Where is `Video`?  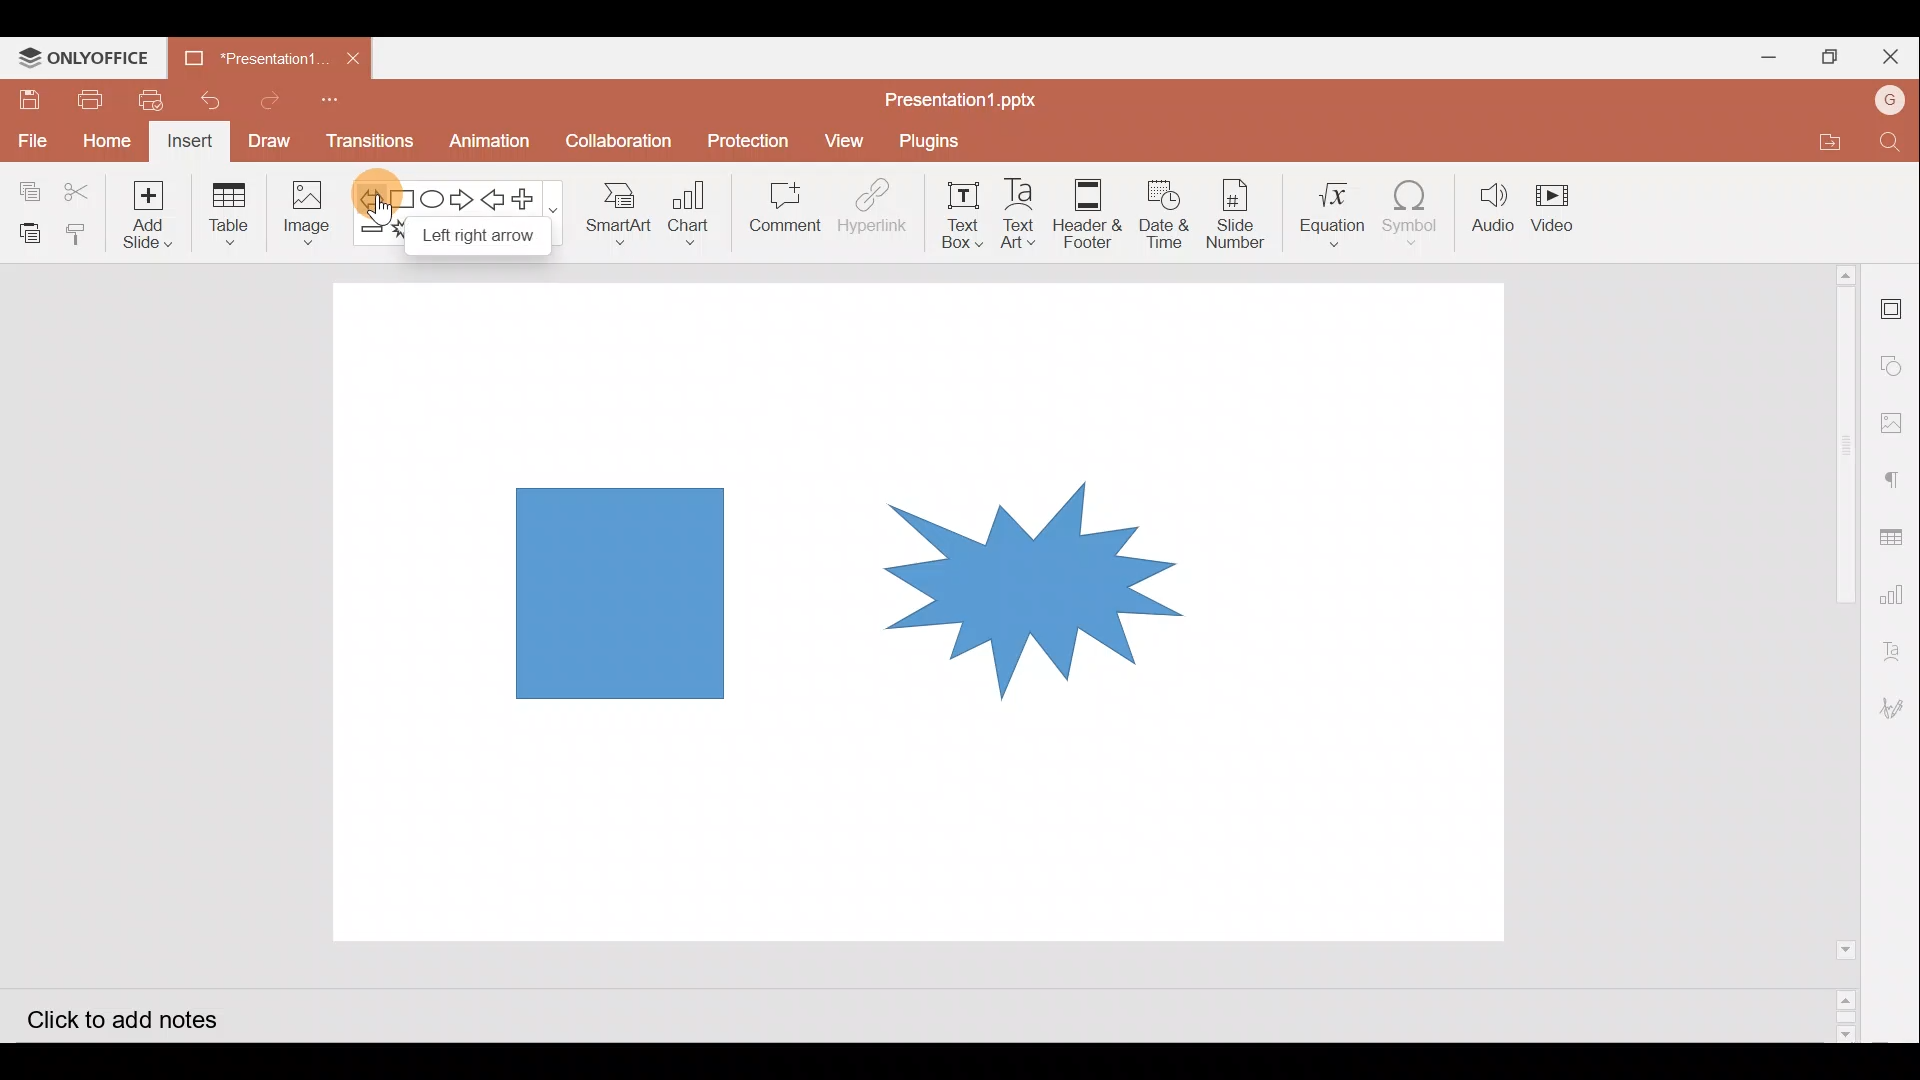
Video is located at coordinates (1565, 210).